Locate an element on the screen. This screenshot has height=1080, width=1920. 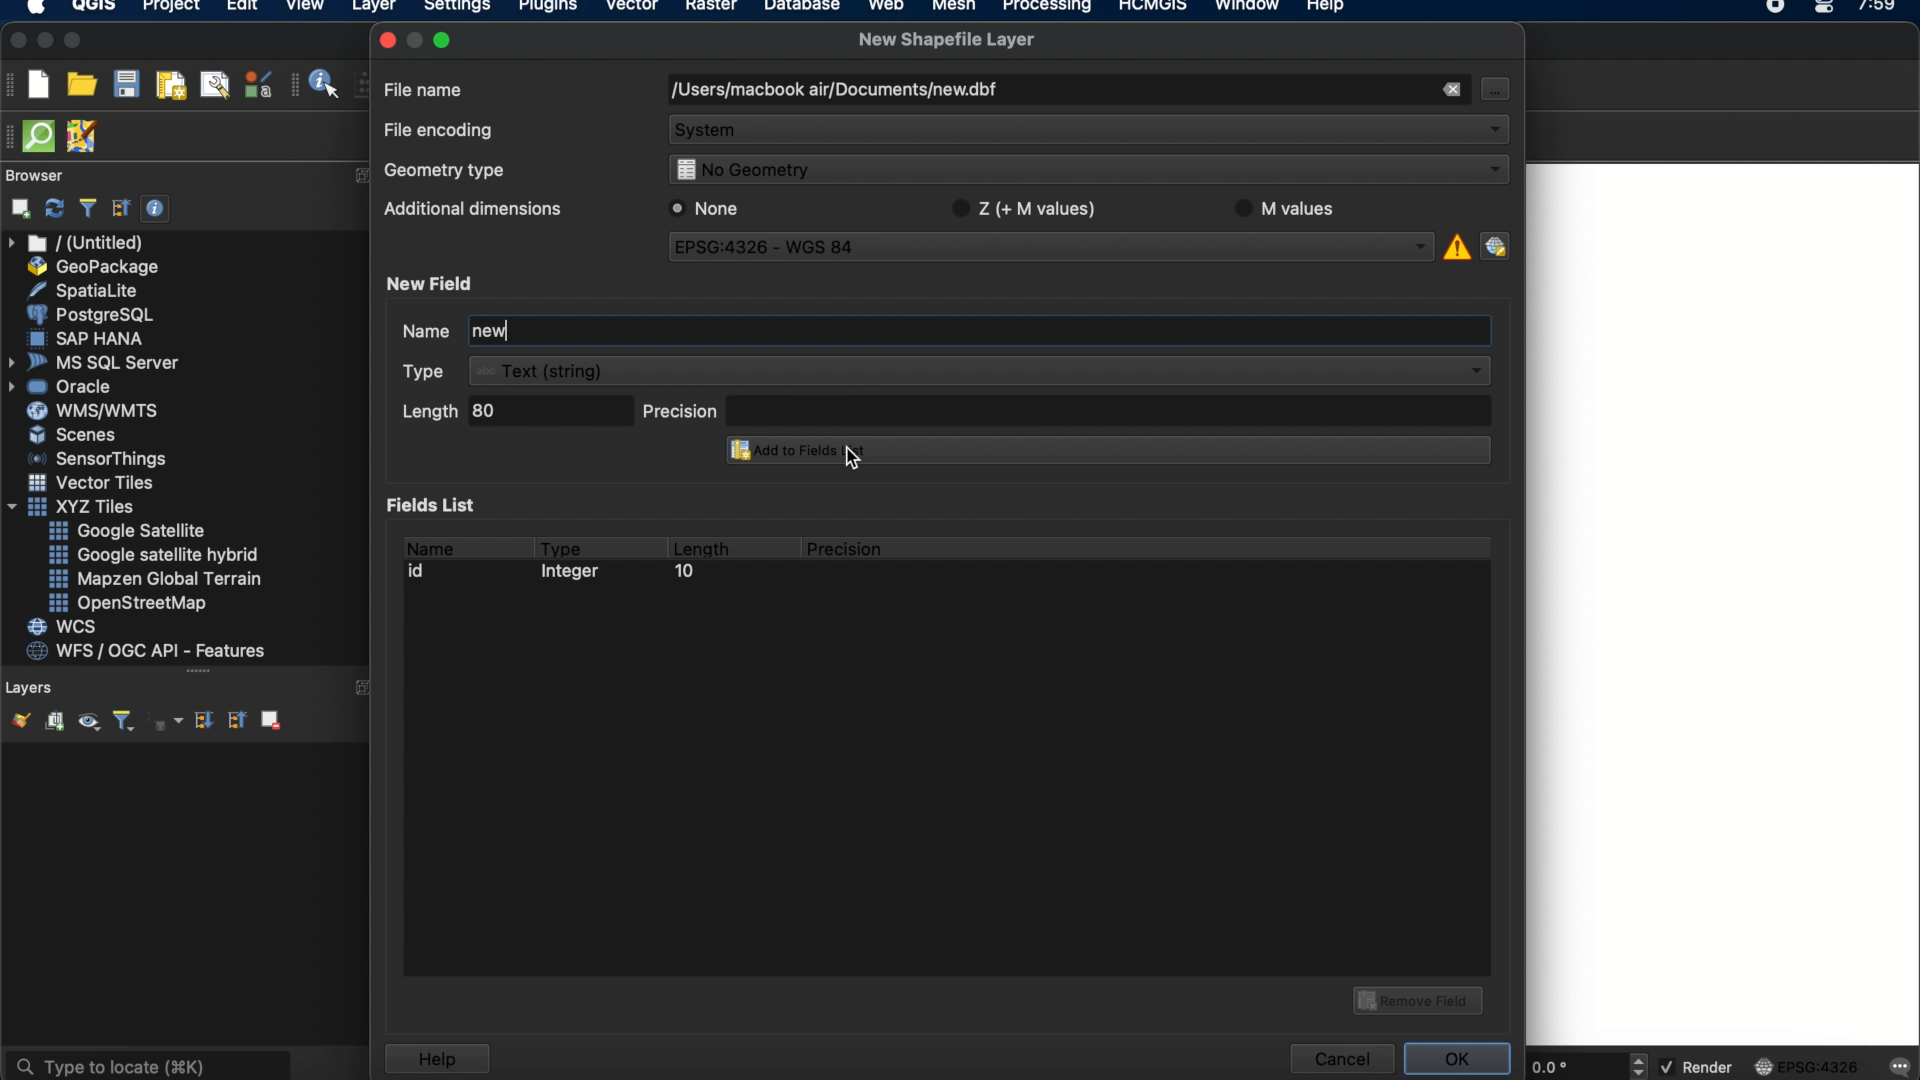
project toolbar is located at coordinates (12, 84).